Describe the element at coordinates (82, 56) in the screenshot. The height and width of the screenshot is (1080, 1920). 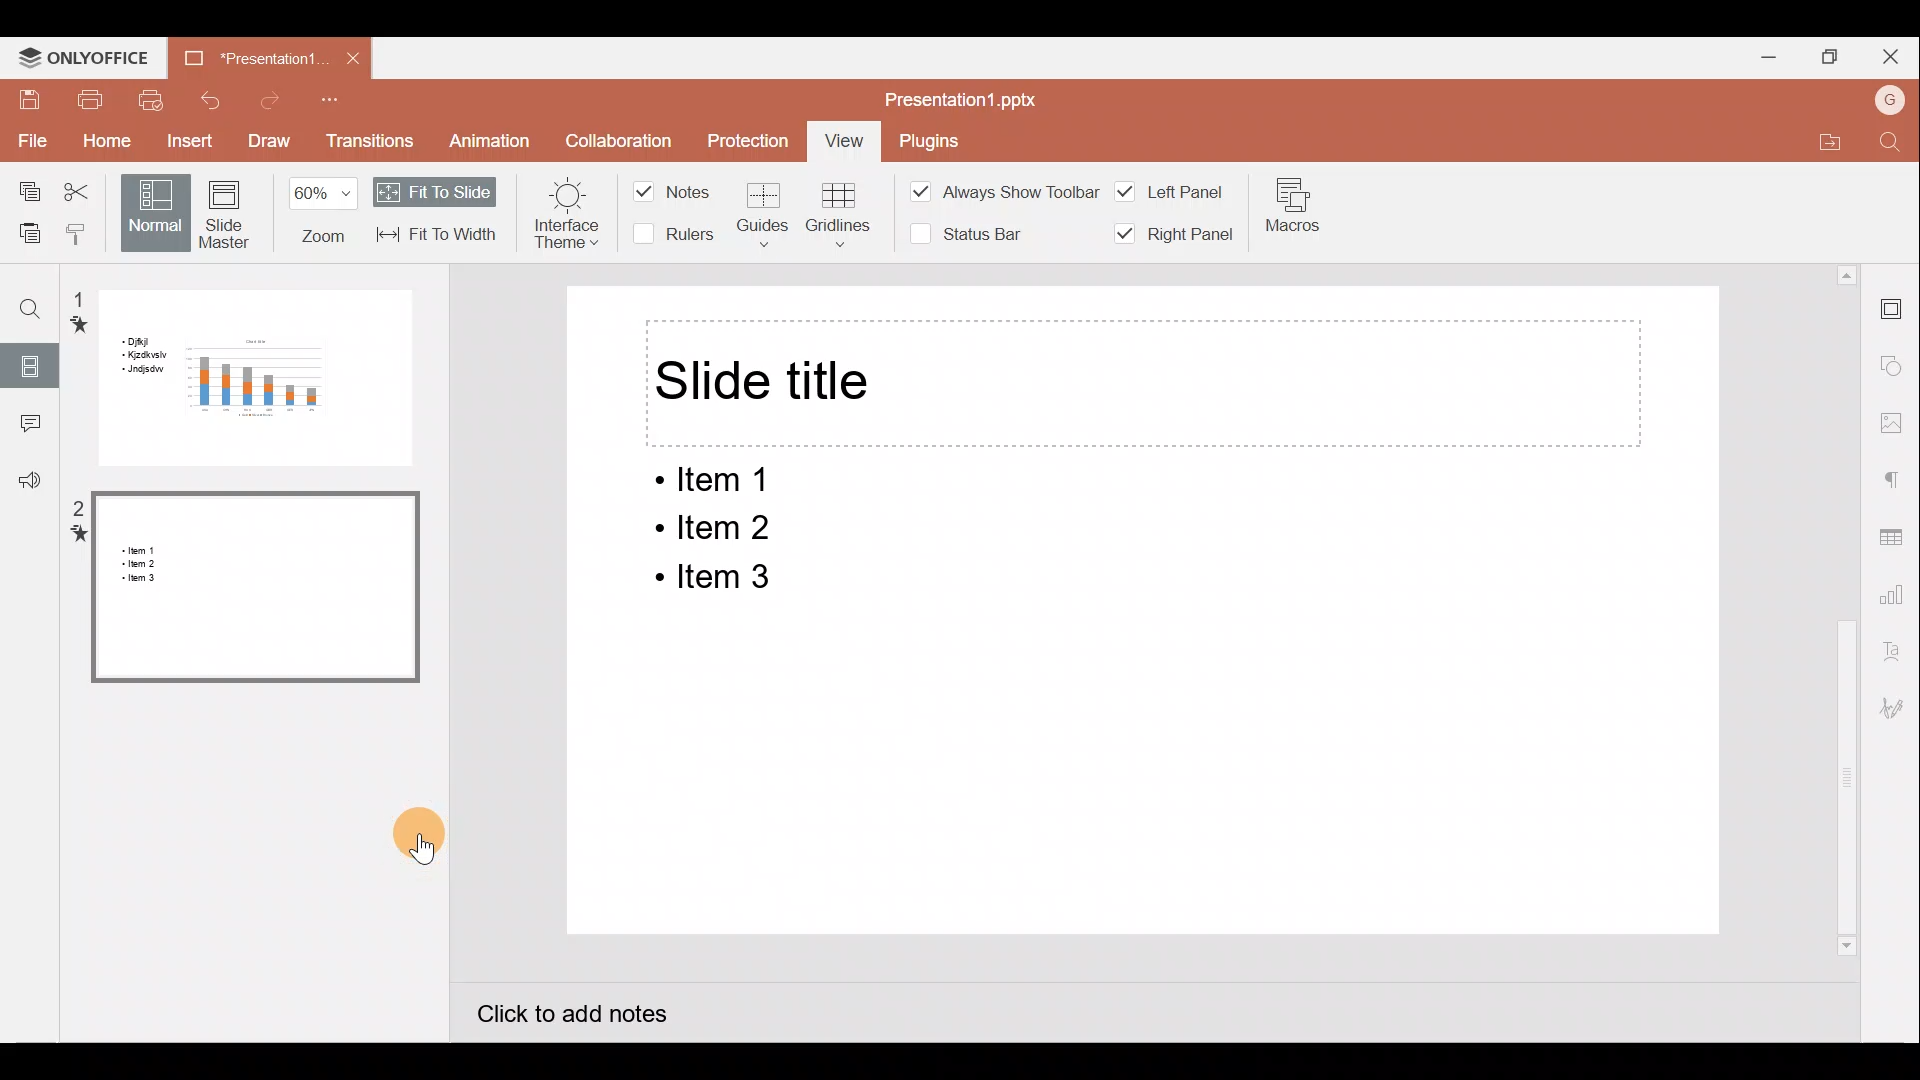
I see `ONLYOFFICE` at that location.